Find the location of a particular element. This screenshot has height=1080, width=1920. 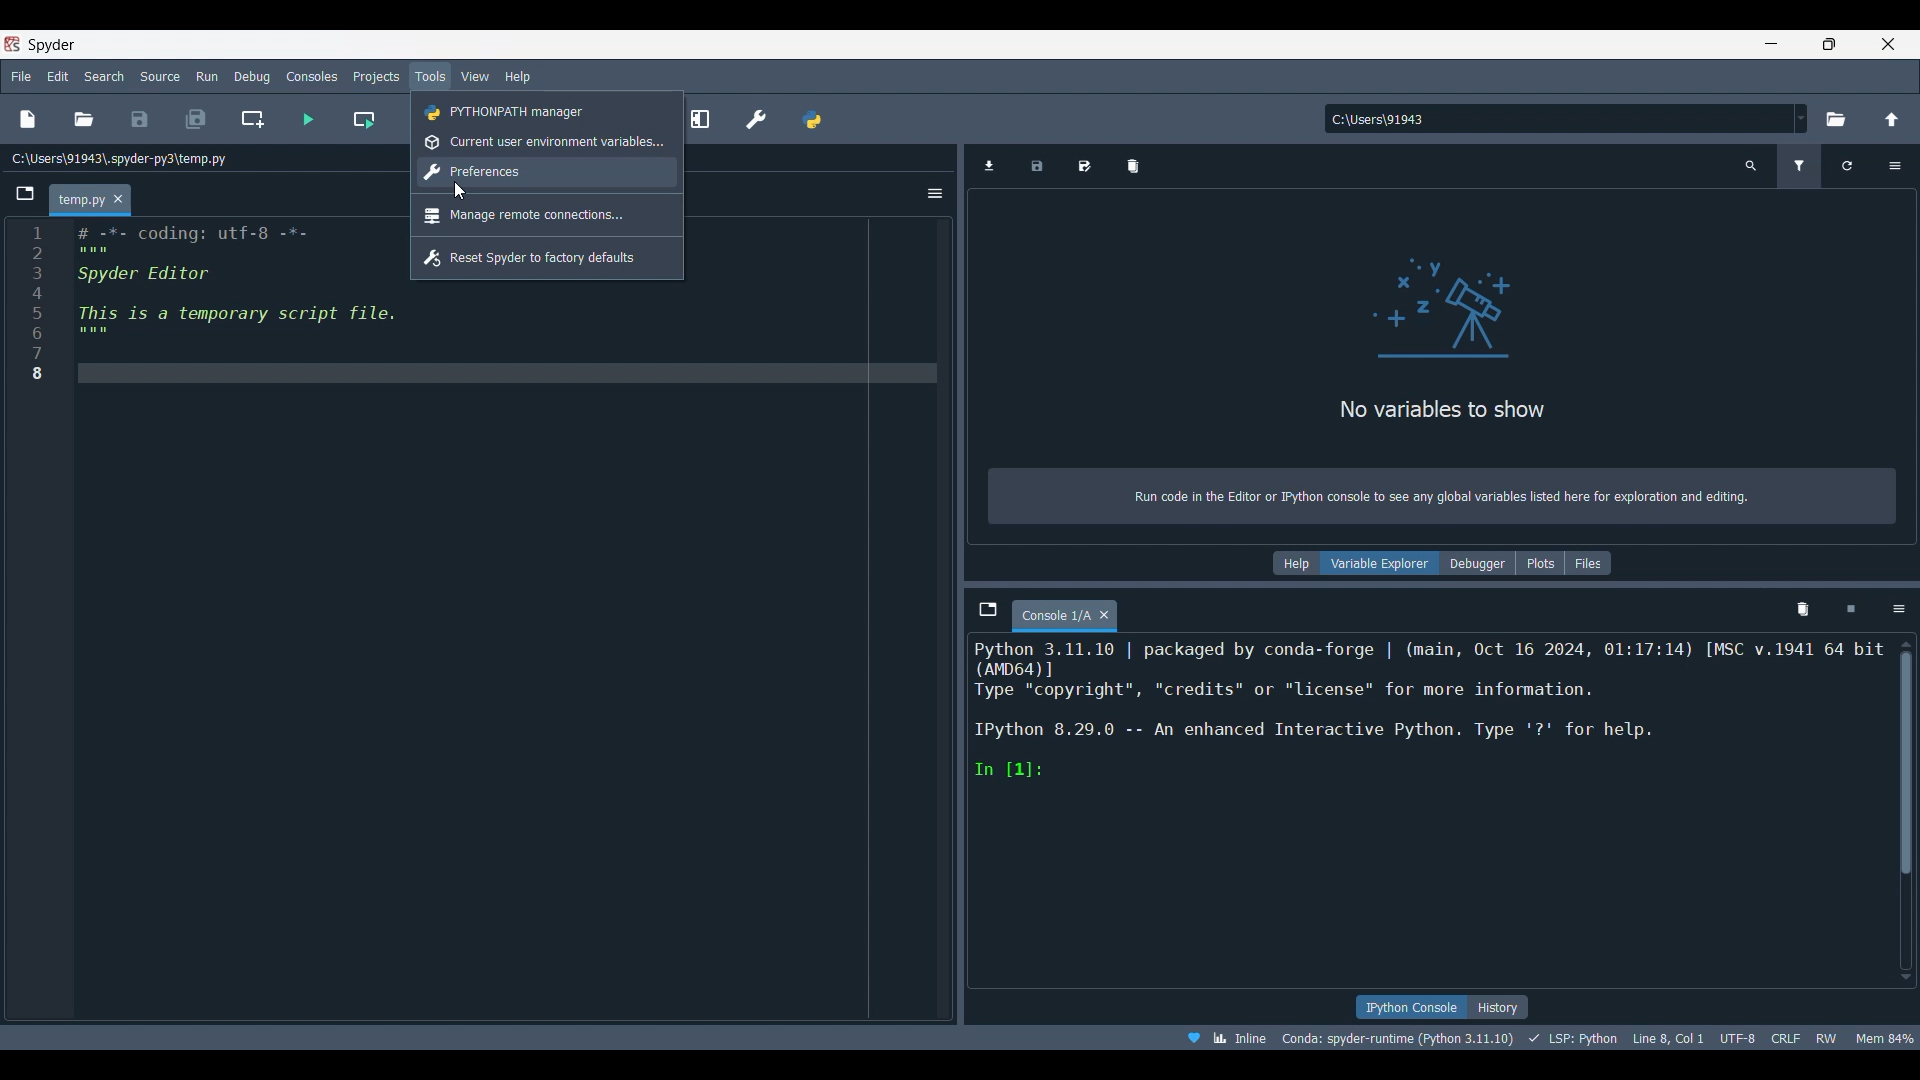

Filter variable is located at coordinates (1799, 167).